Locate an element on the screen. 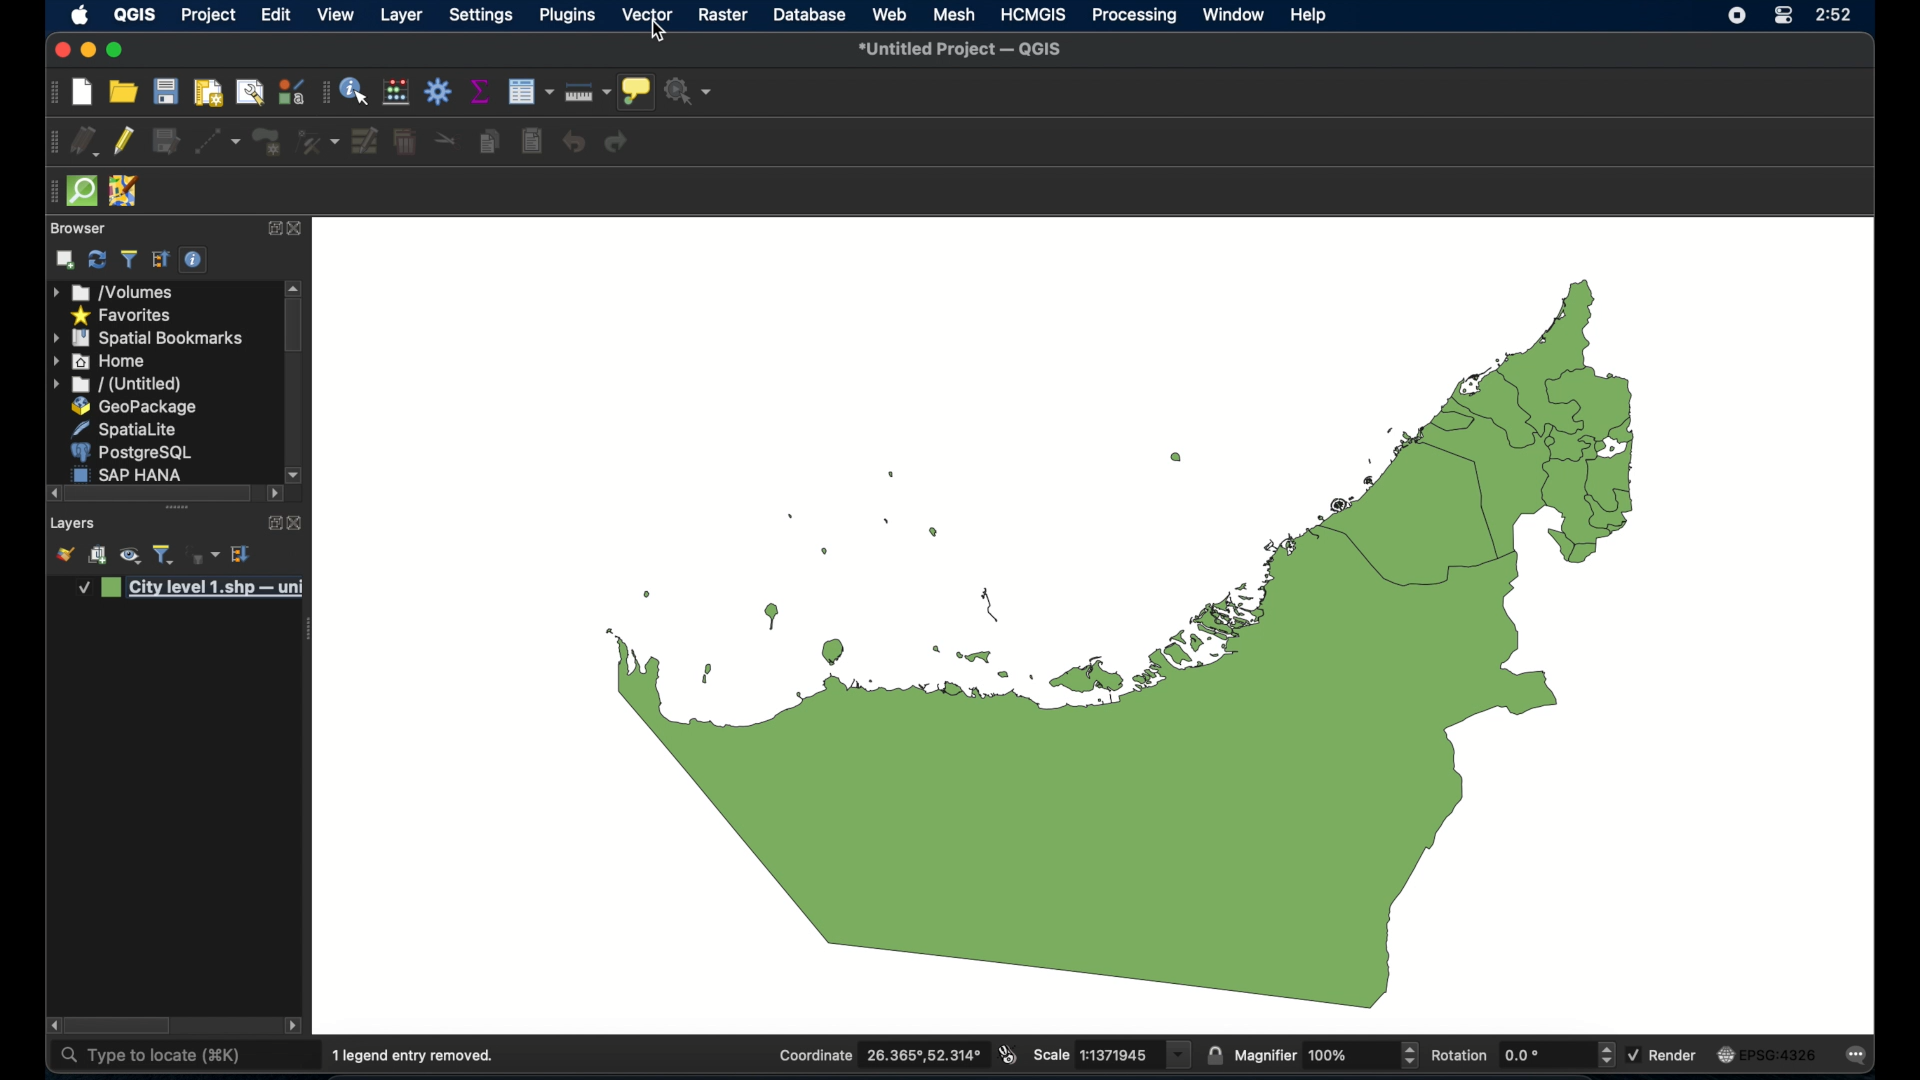  spatial lite is located at coordinates (127, 429).